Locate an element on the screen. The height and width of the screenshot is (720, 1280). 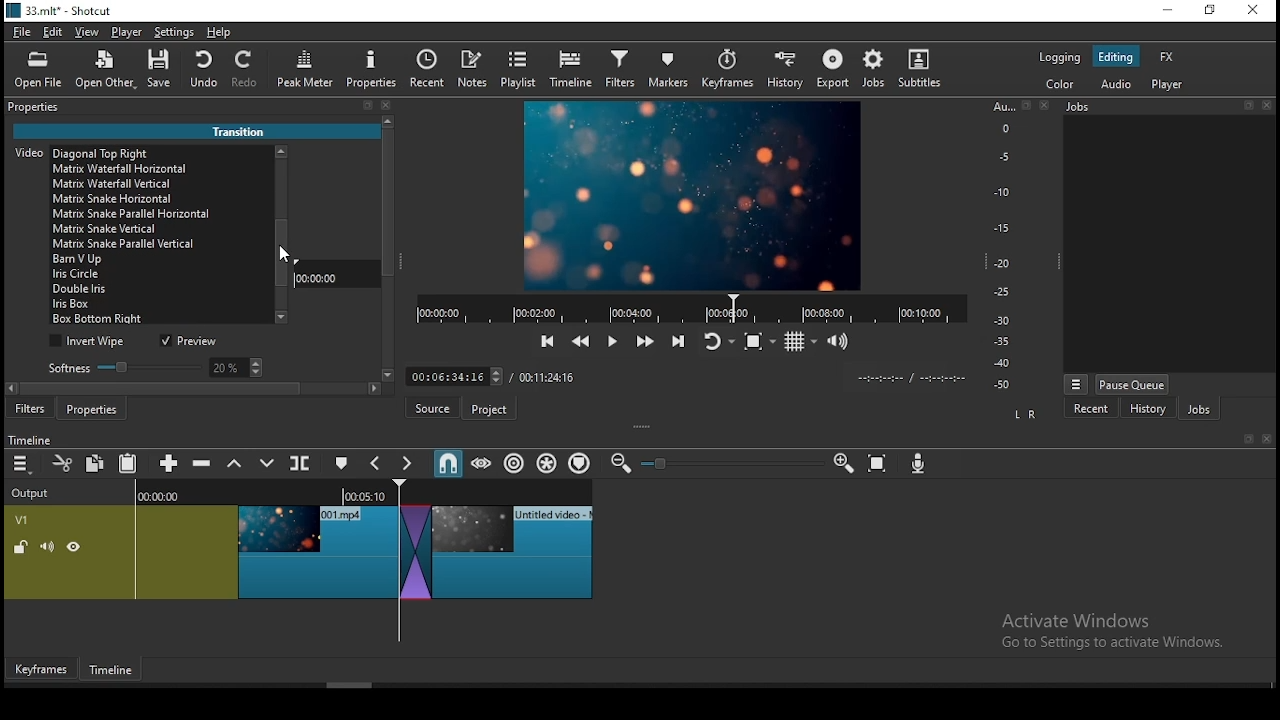
subtitle is located at coordinates (917, 68).